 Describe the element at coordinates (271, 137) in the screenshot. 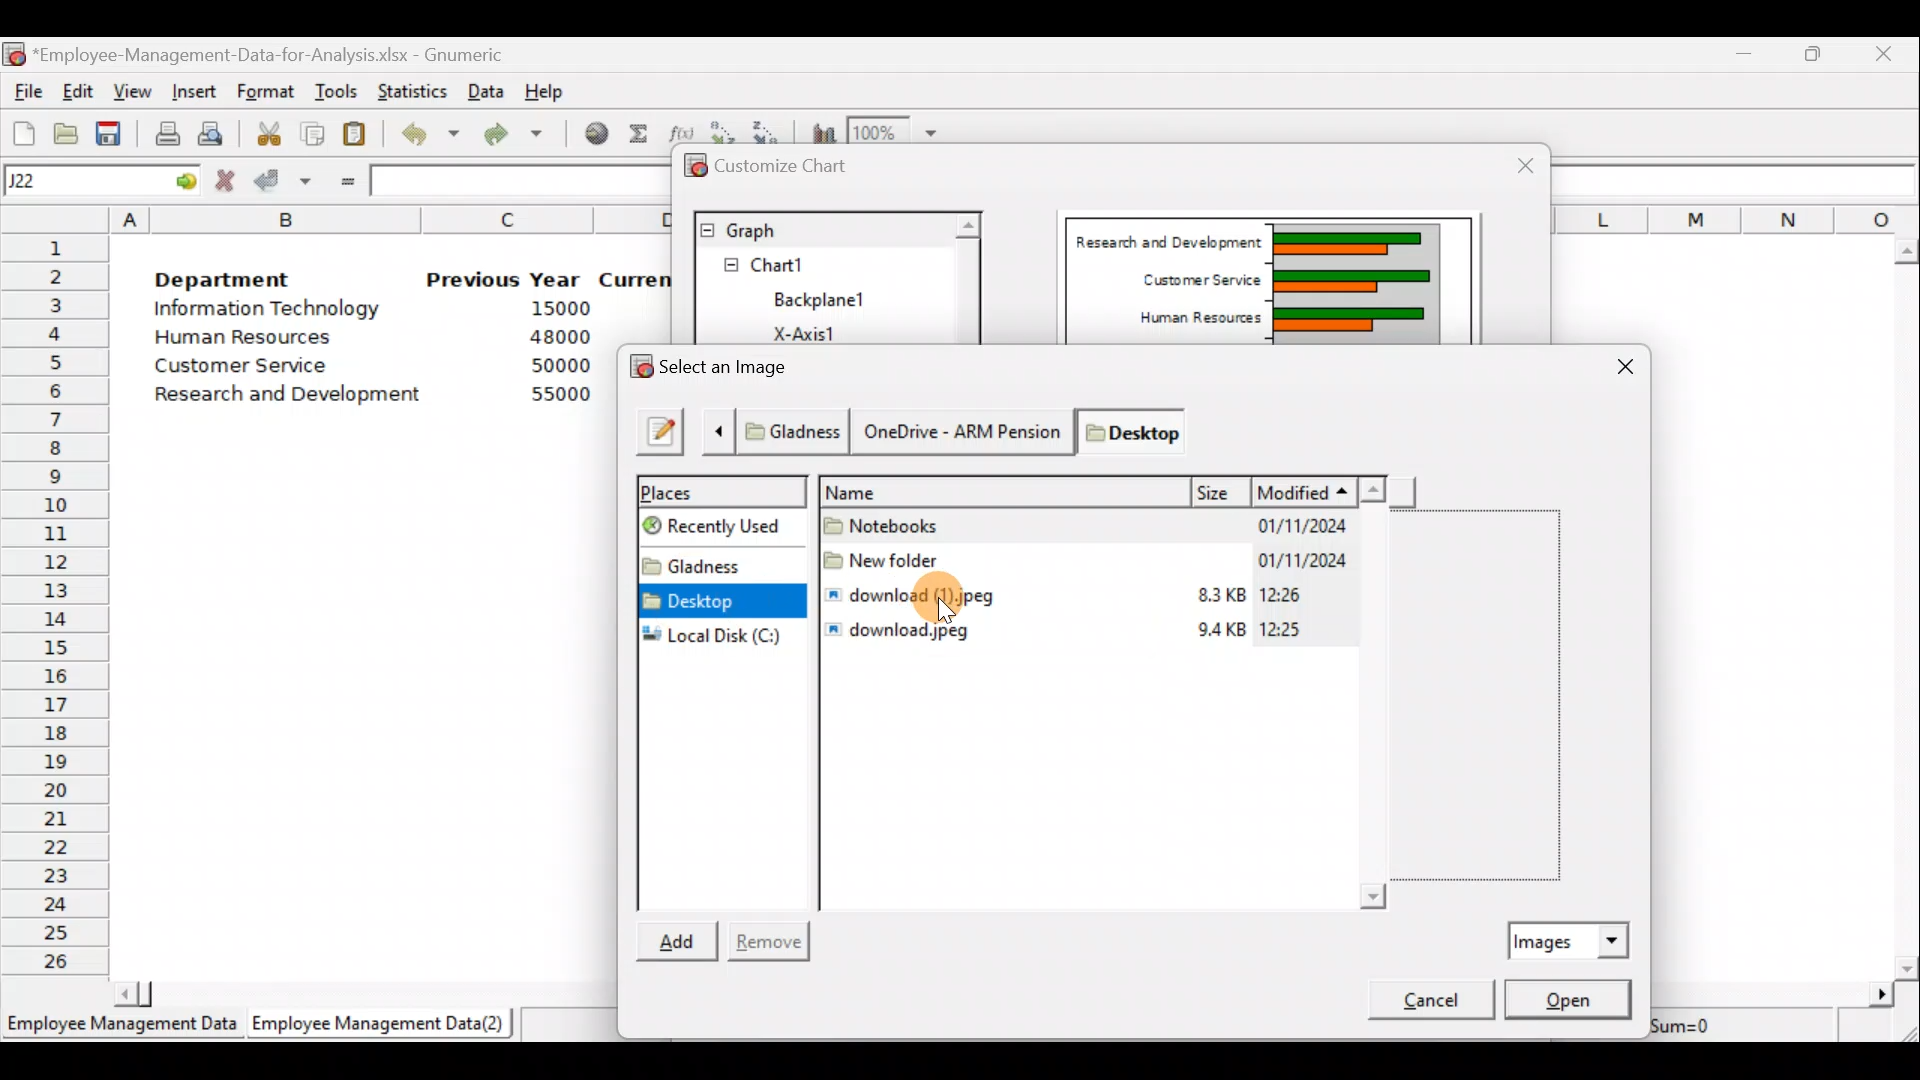

I see `Cut the selection` at that location.